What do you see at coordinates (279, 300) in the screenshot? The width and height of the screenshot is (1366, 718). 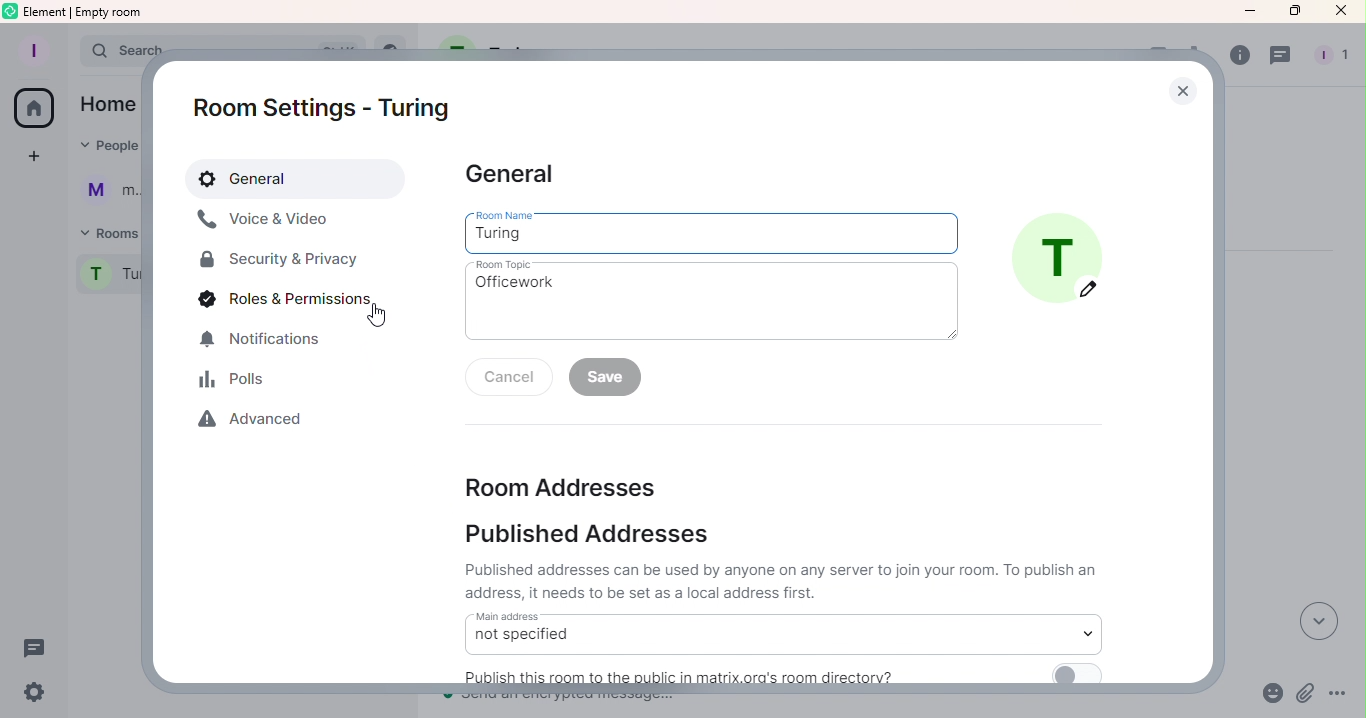 I see `Roles & Permissions` at bounding box center [279, 300].